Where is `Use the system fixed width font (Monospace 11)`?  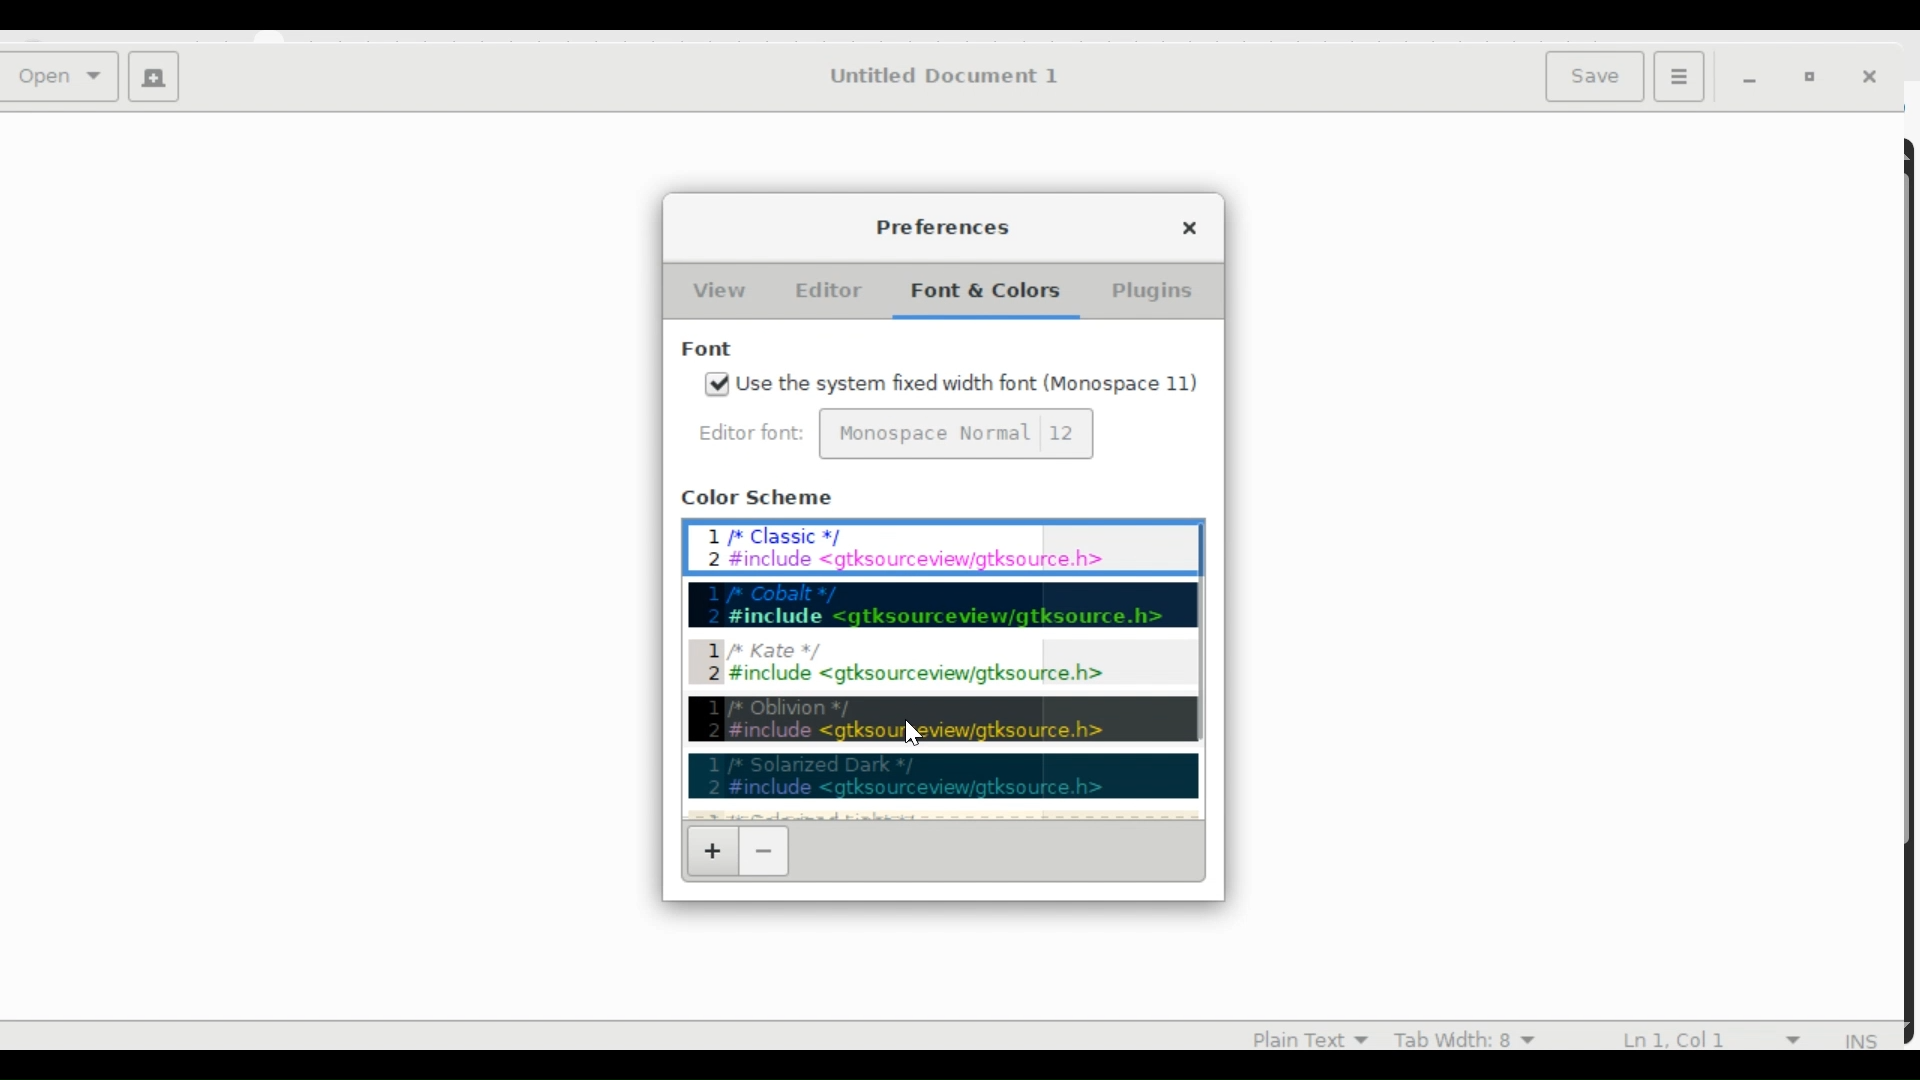
Use the system fixed width font (Monospace 11) is located at coordinates (967, 384).